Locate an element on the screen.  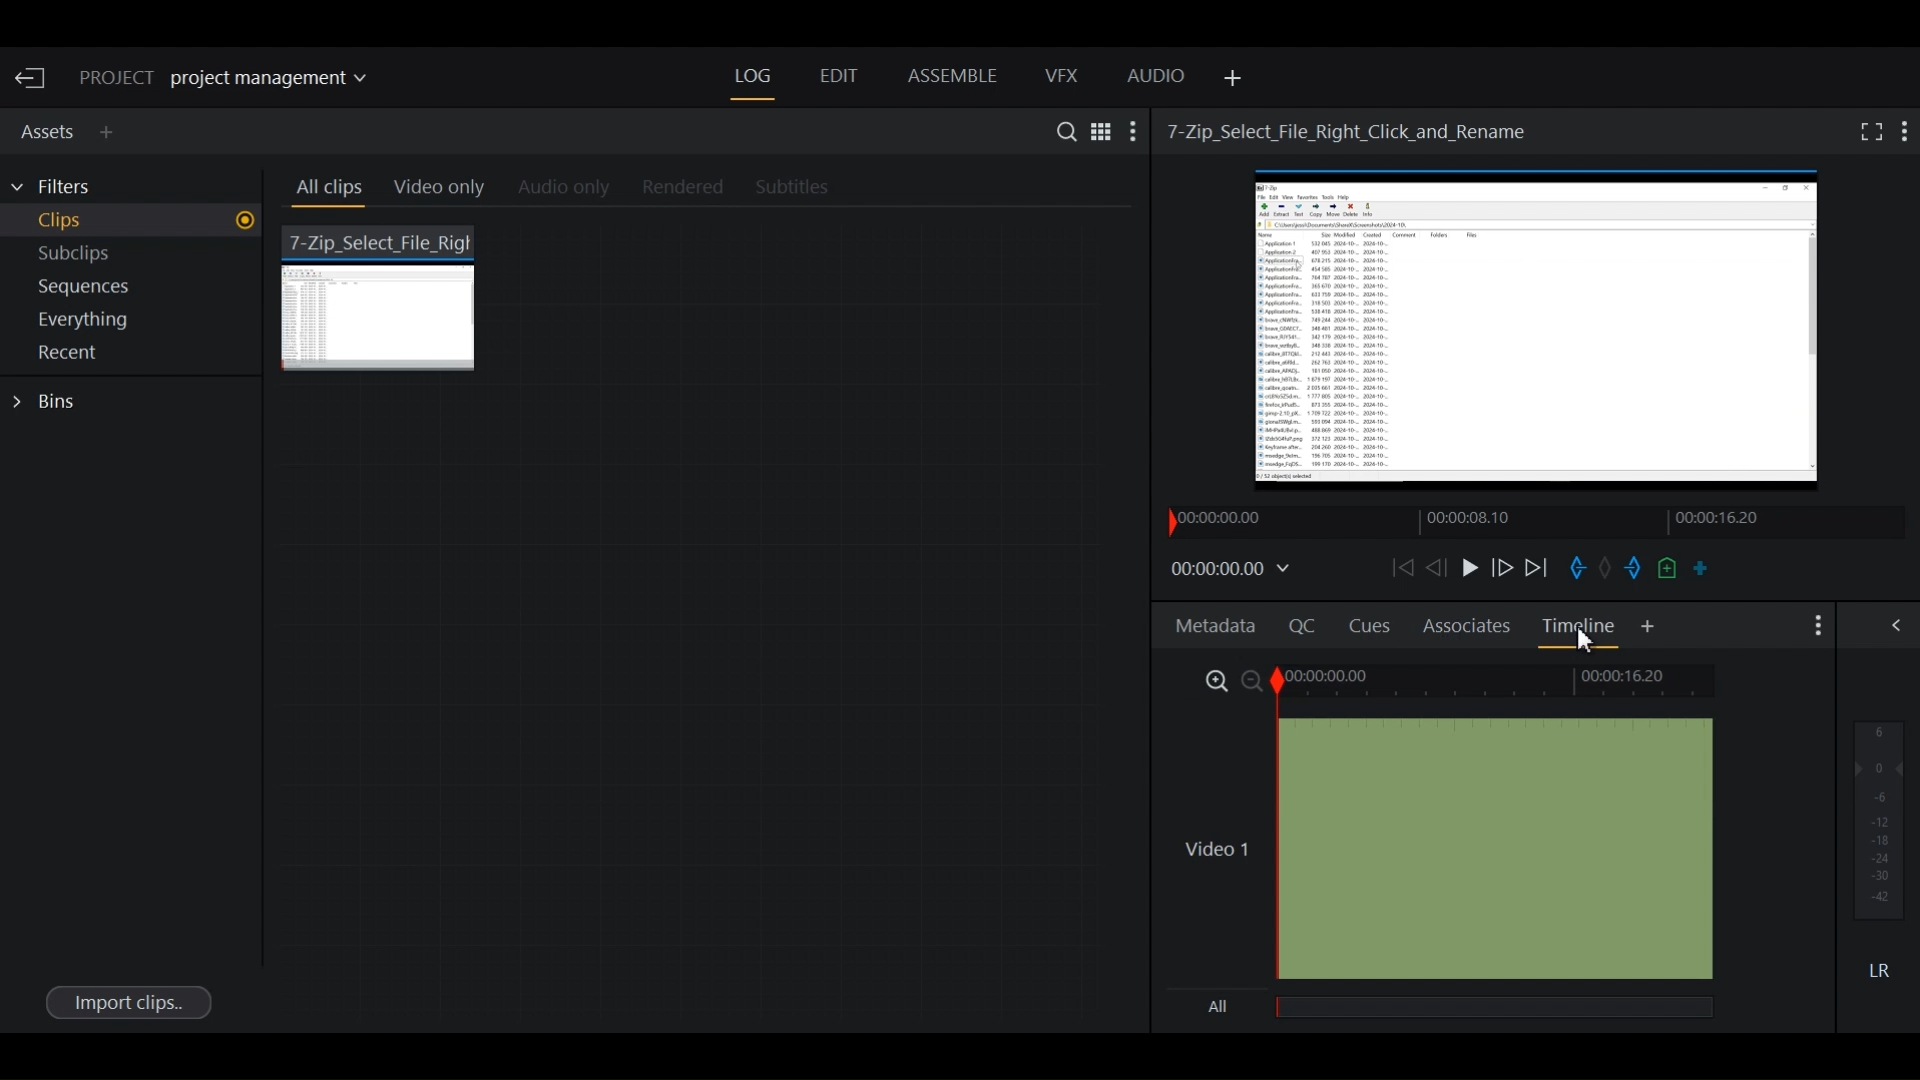
Mark in is located at coordinates (1579, 567).